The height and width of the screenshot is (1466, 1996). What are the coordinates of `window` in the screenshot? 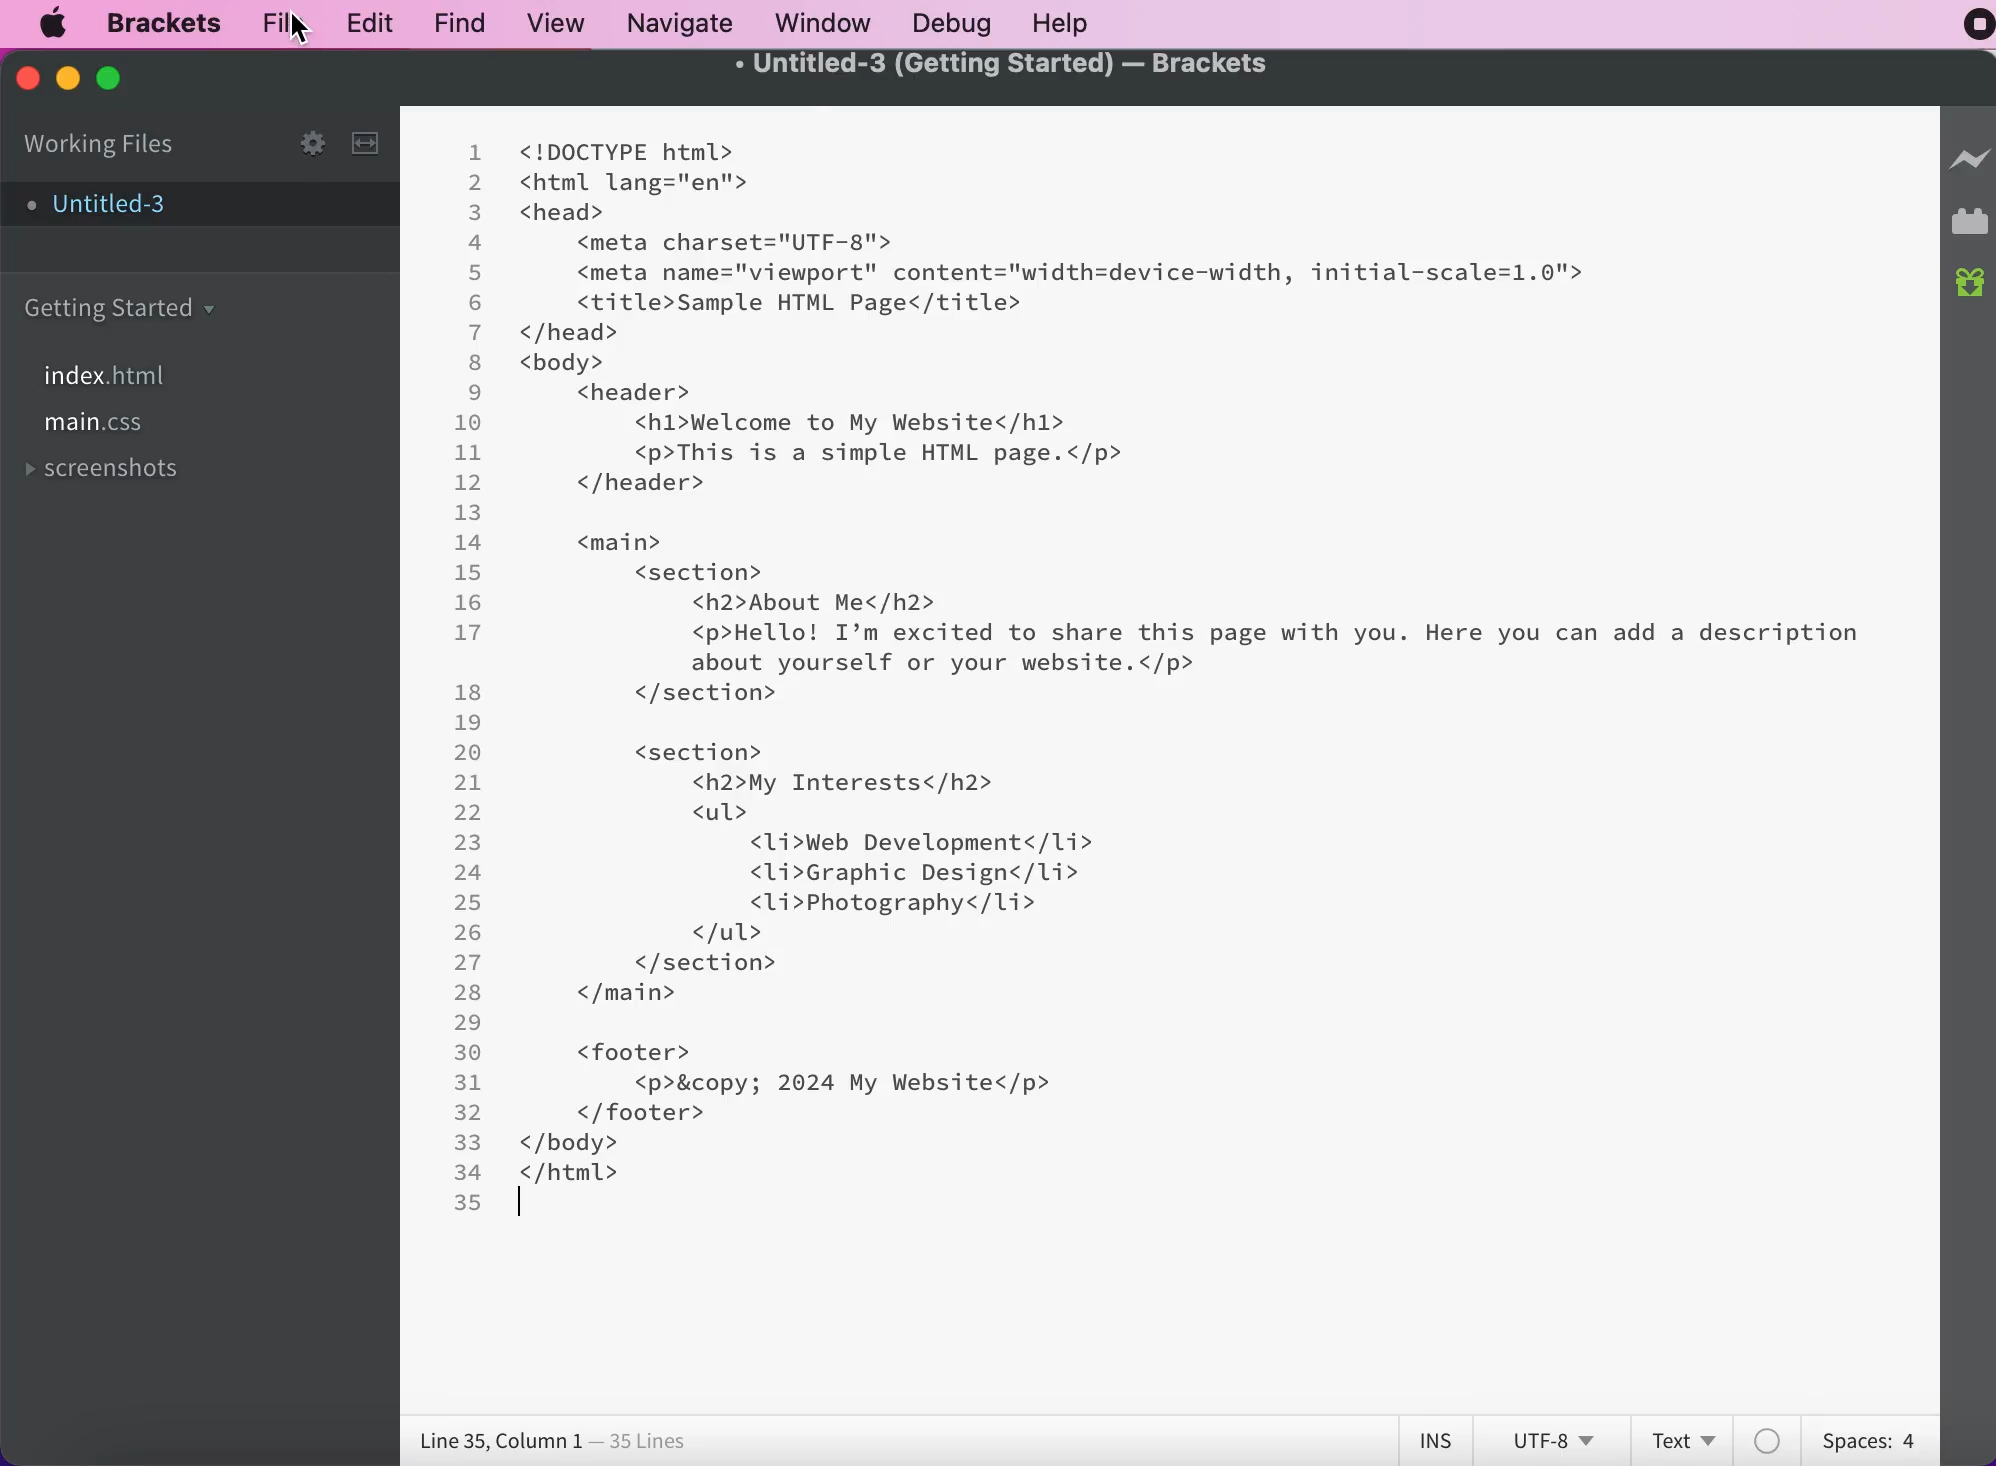 It's located at (826, 21).